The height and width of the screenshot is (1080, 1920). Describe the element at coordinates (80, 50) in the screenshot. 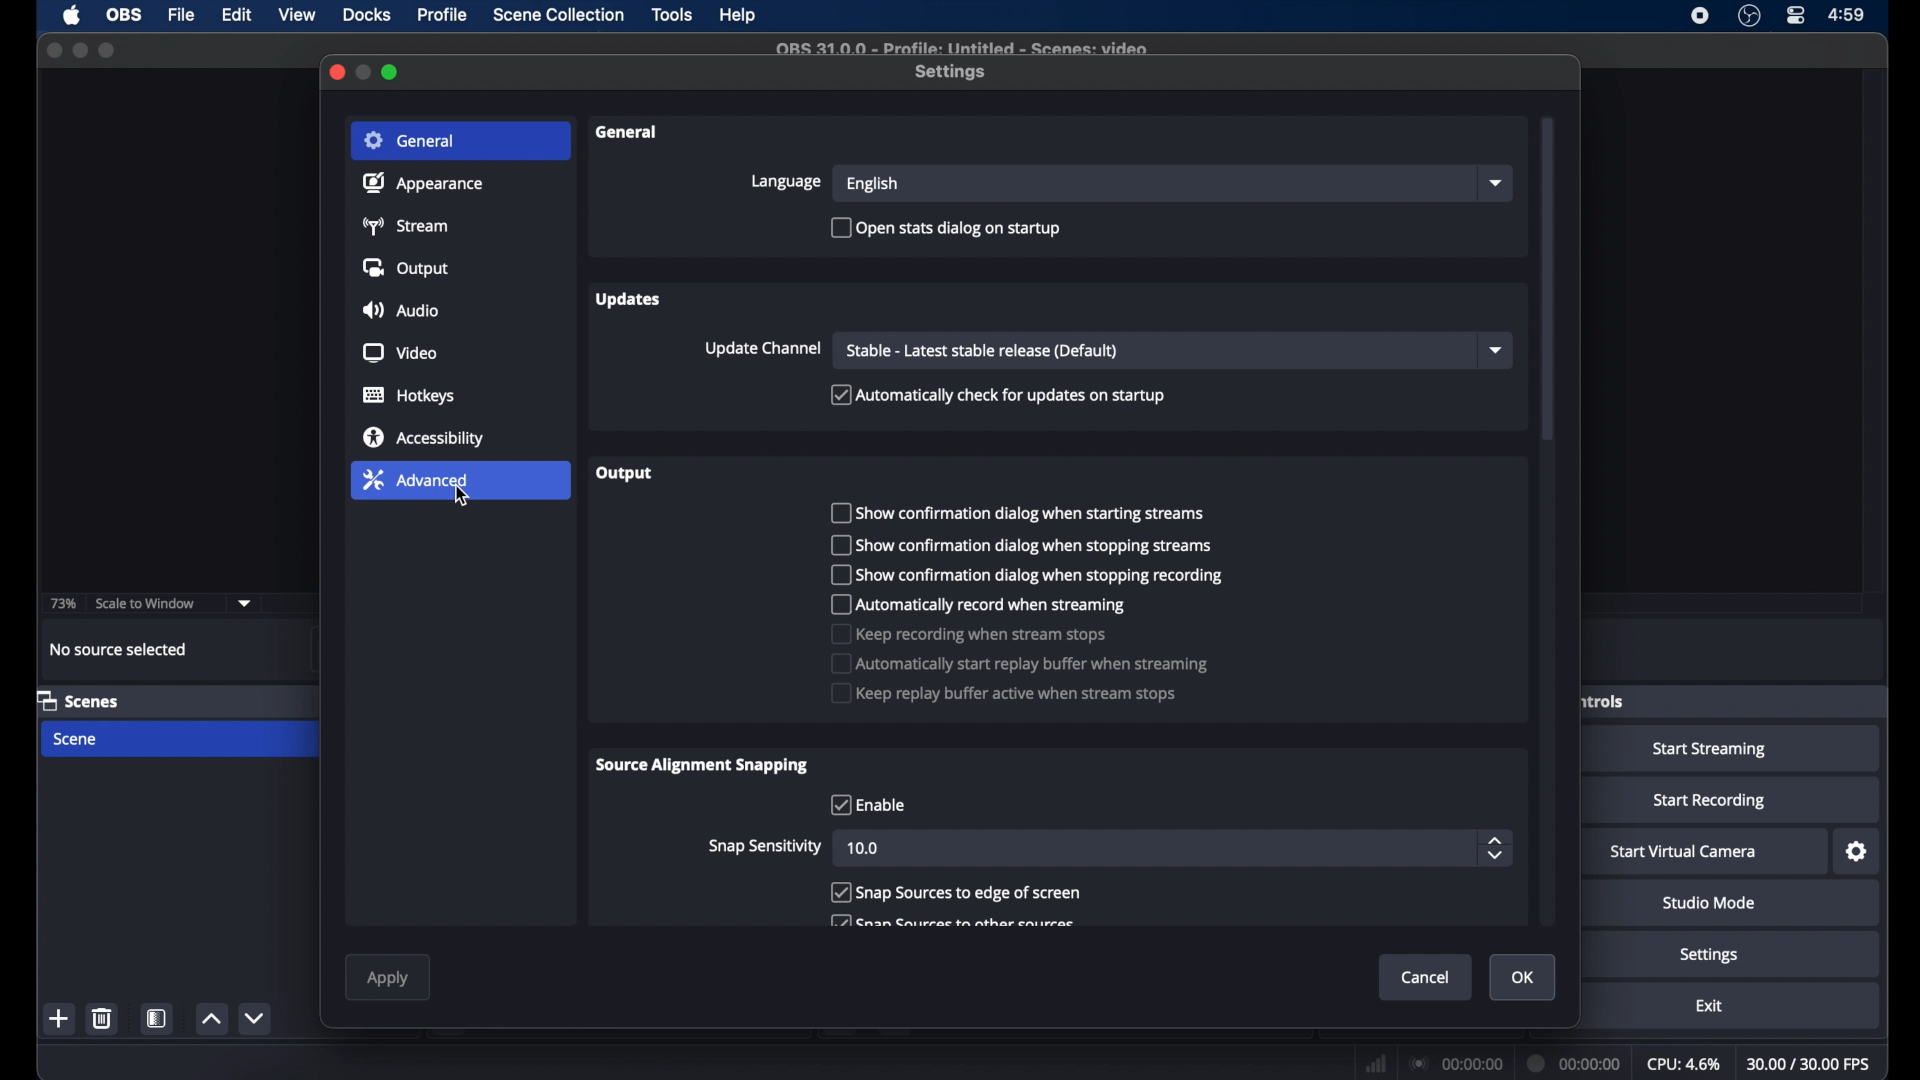

I see `minimize` at that location.